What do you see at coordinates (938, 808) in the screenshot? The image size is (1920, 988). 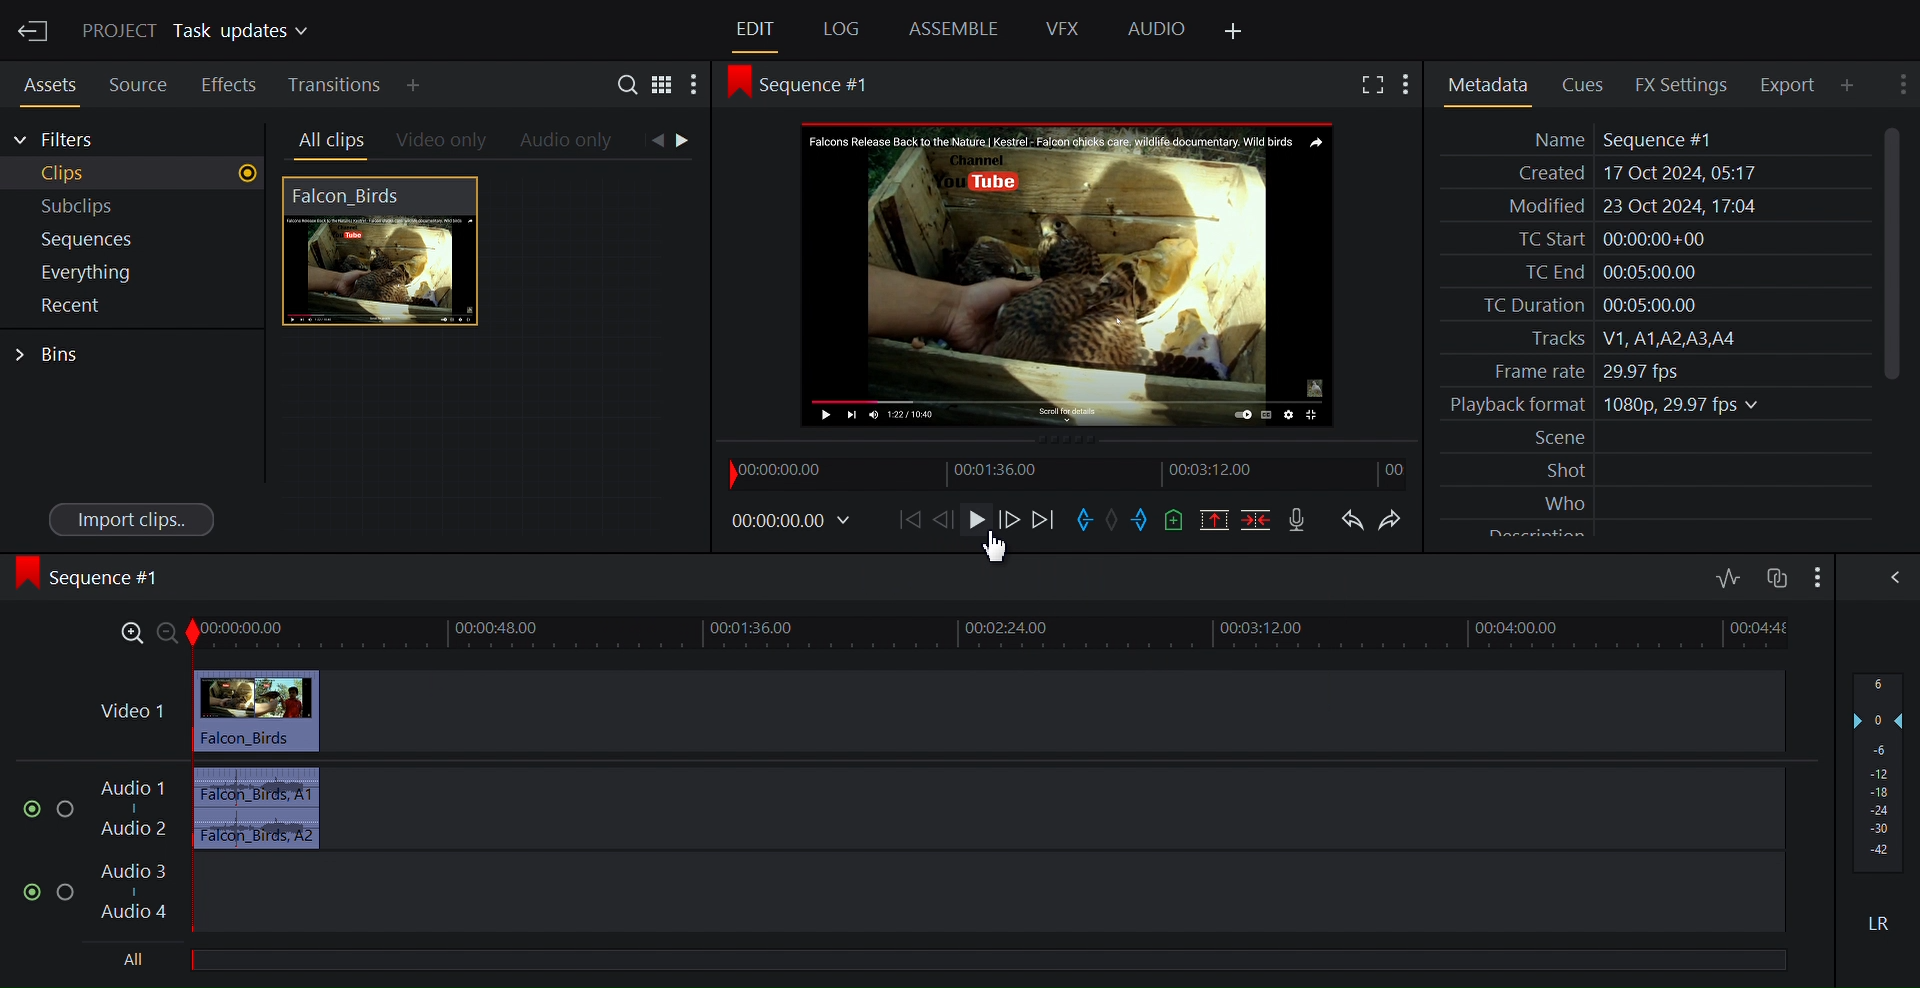 I see `Audio Track 1, Audio Track 2` at bounding box center [938, 808].